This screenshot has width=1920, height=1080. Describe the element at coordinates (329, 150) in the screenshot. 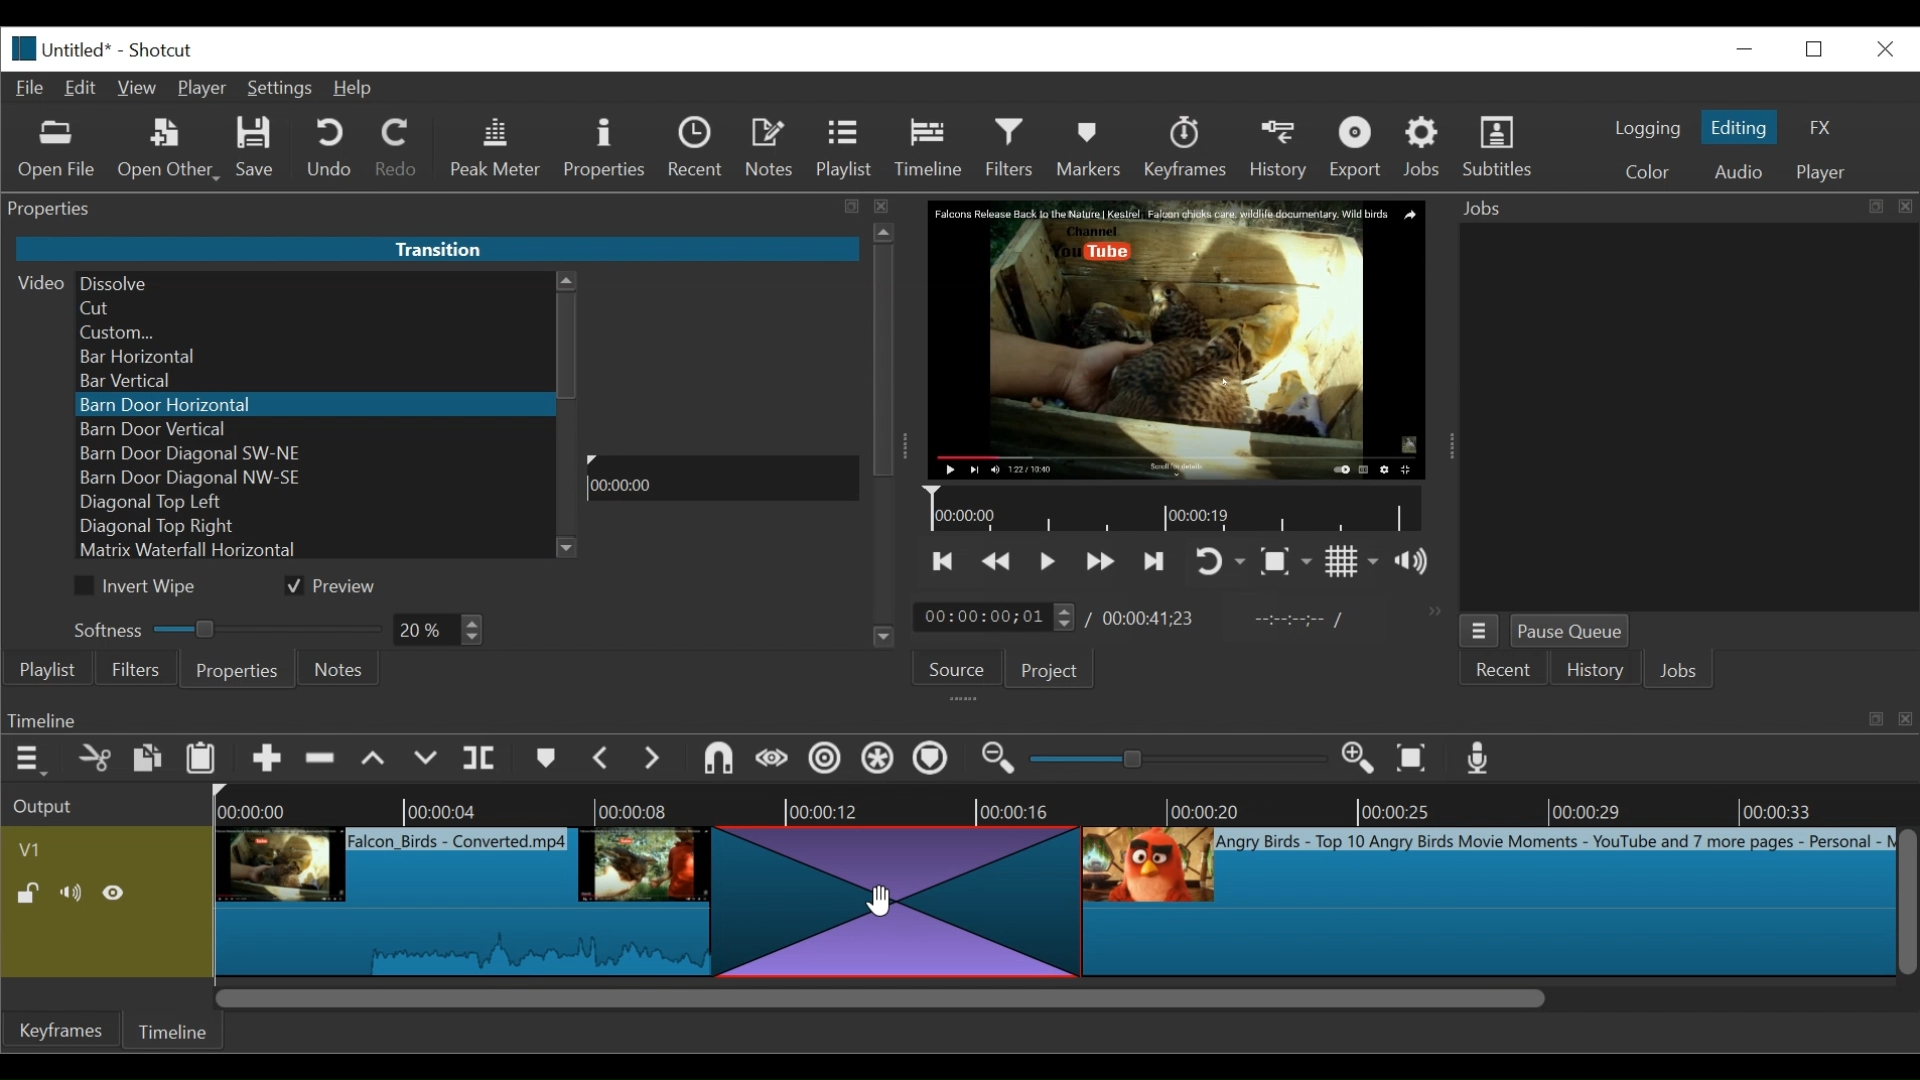

I see `Undo` at that location.